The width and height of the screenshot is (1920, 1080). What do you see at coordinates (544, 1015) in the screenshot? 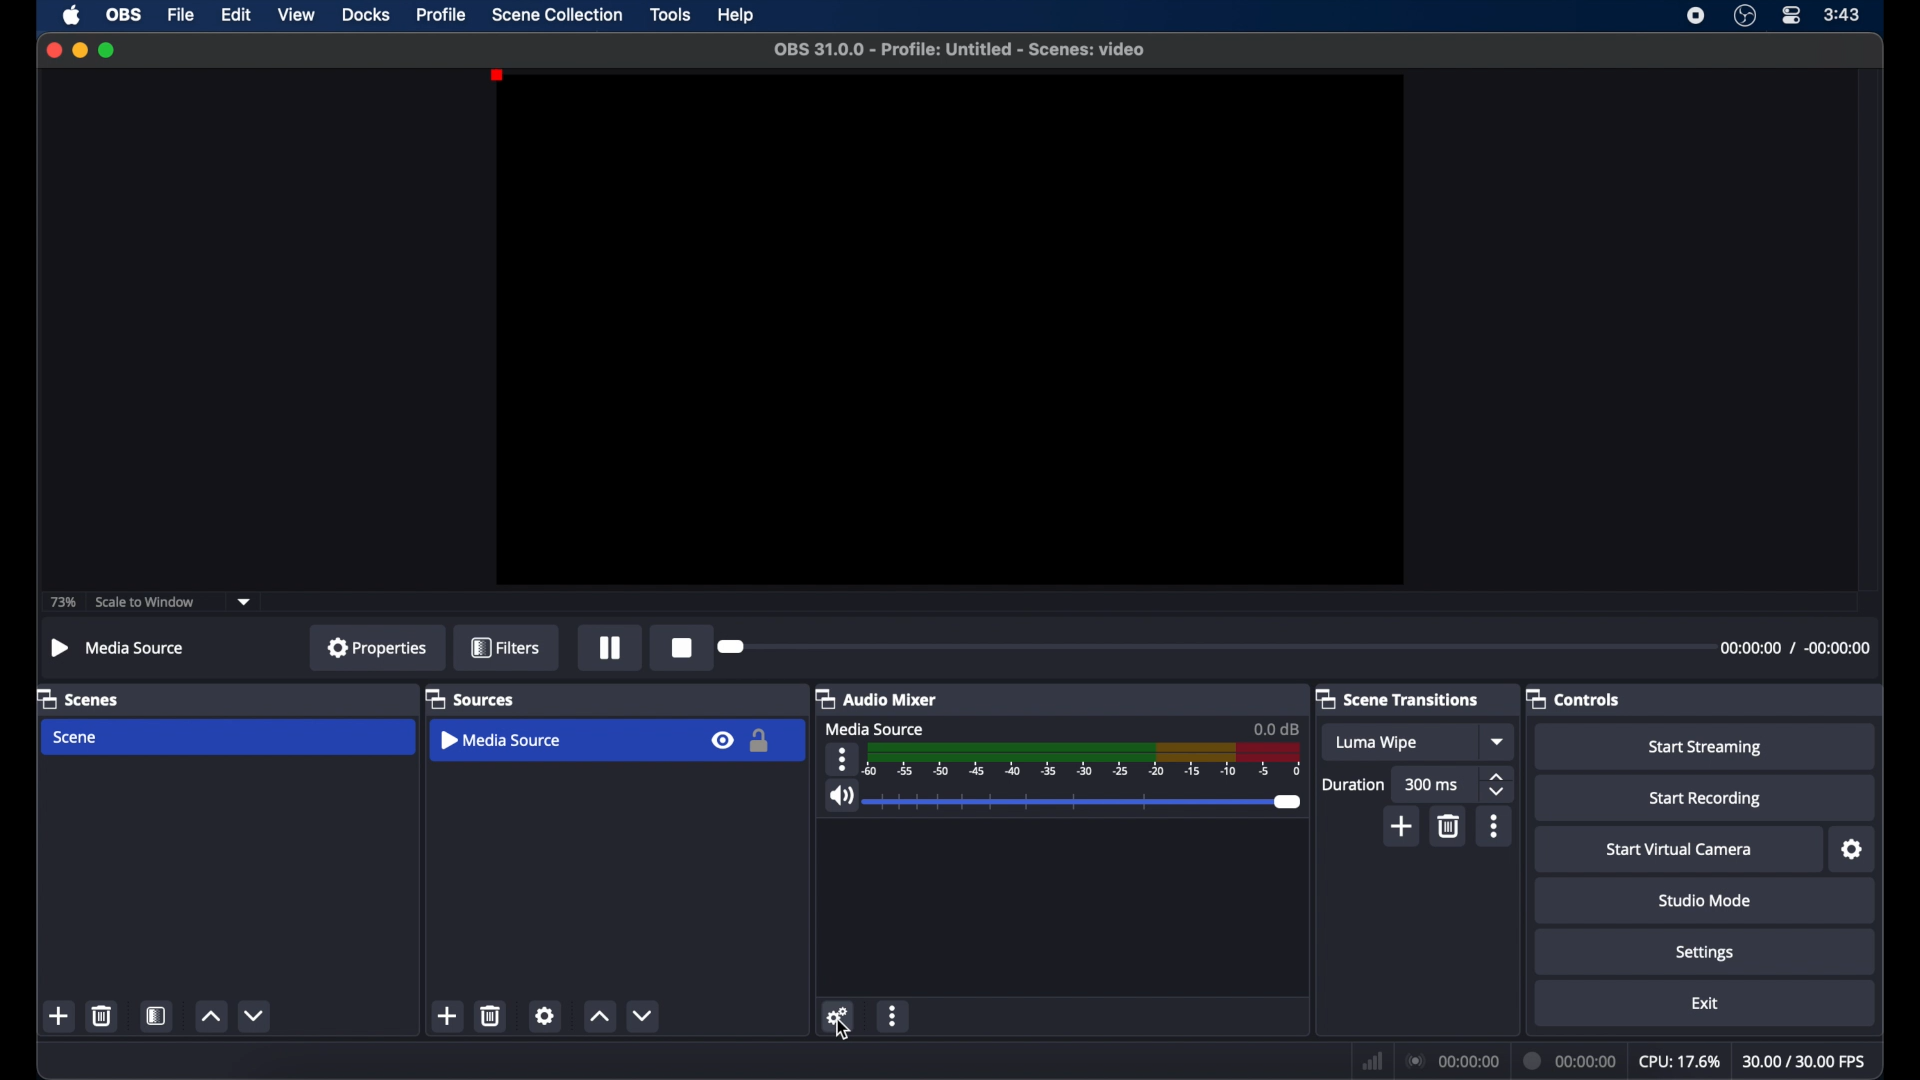
I see `settings` at bounding box center [544, 1015].